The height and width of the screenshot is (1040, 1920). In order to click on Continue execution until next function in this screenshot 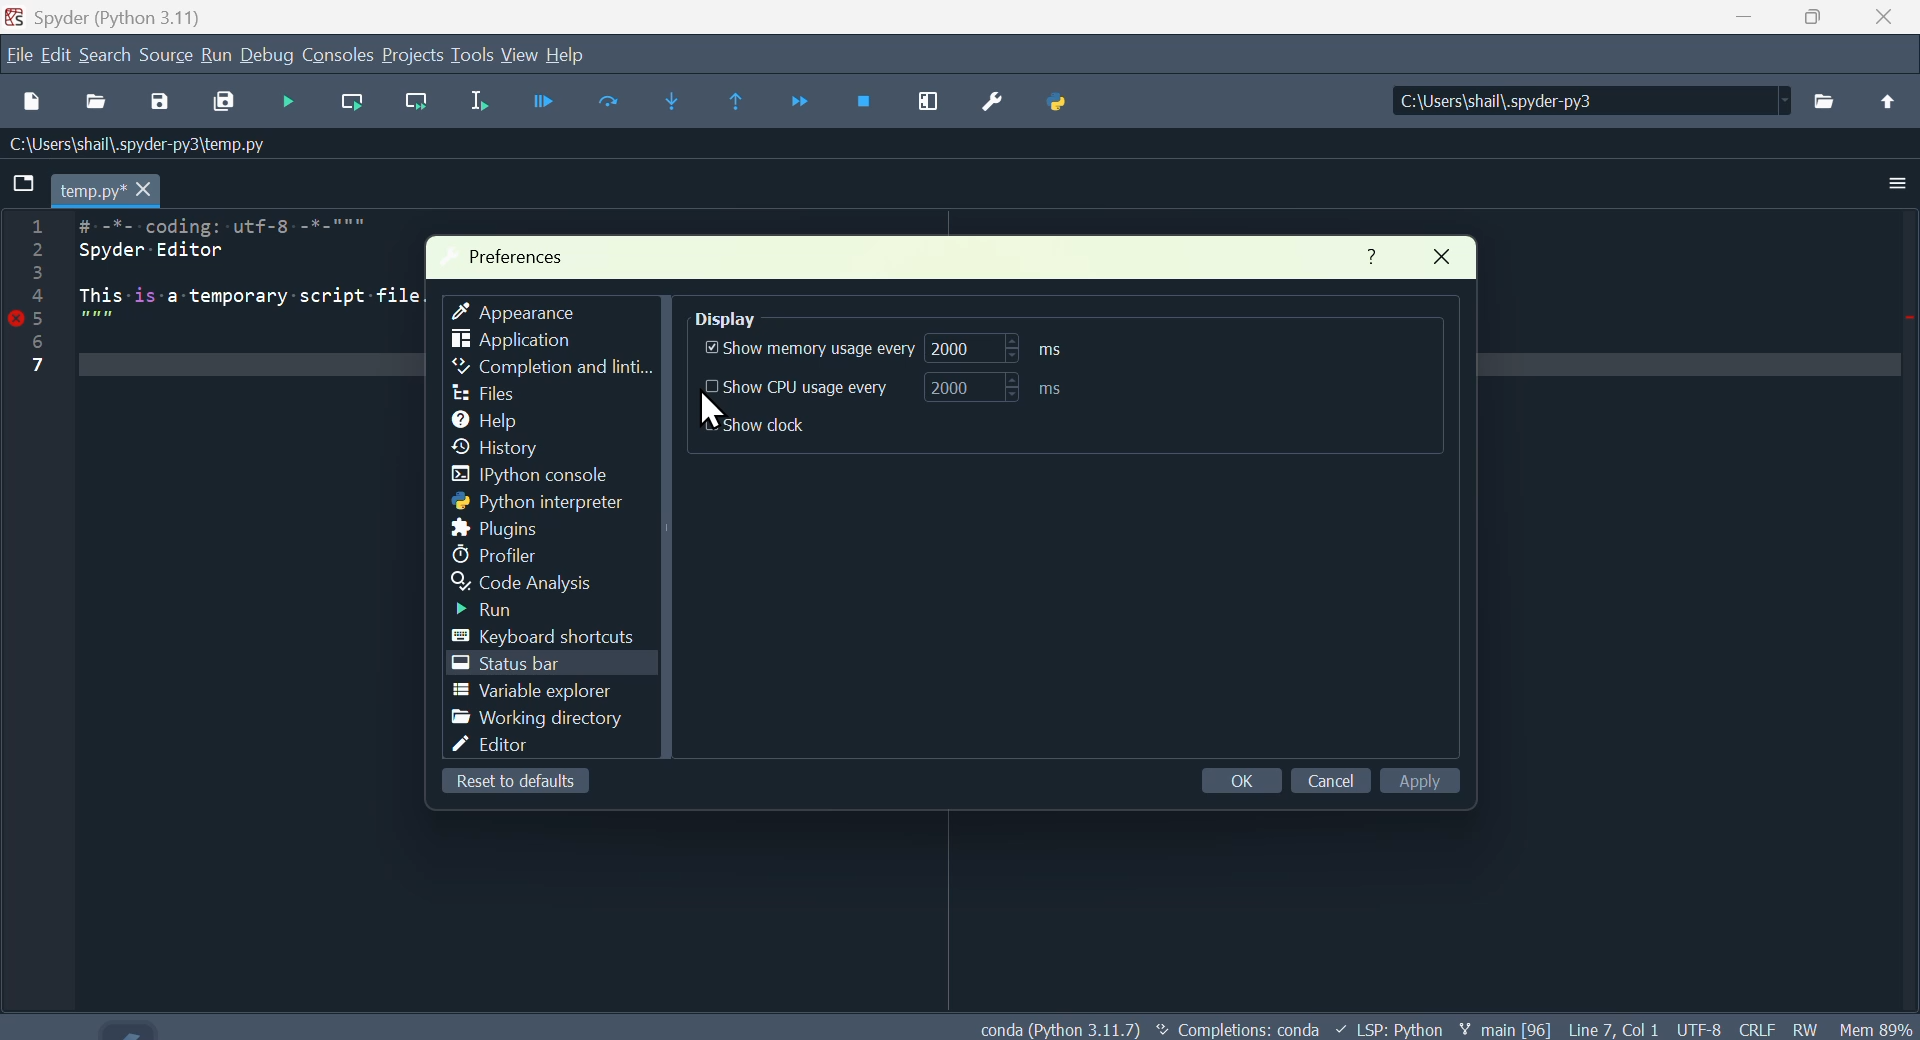, I will do `click(802, 100)`.